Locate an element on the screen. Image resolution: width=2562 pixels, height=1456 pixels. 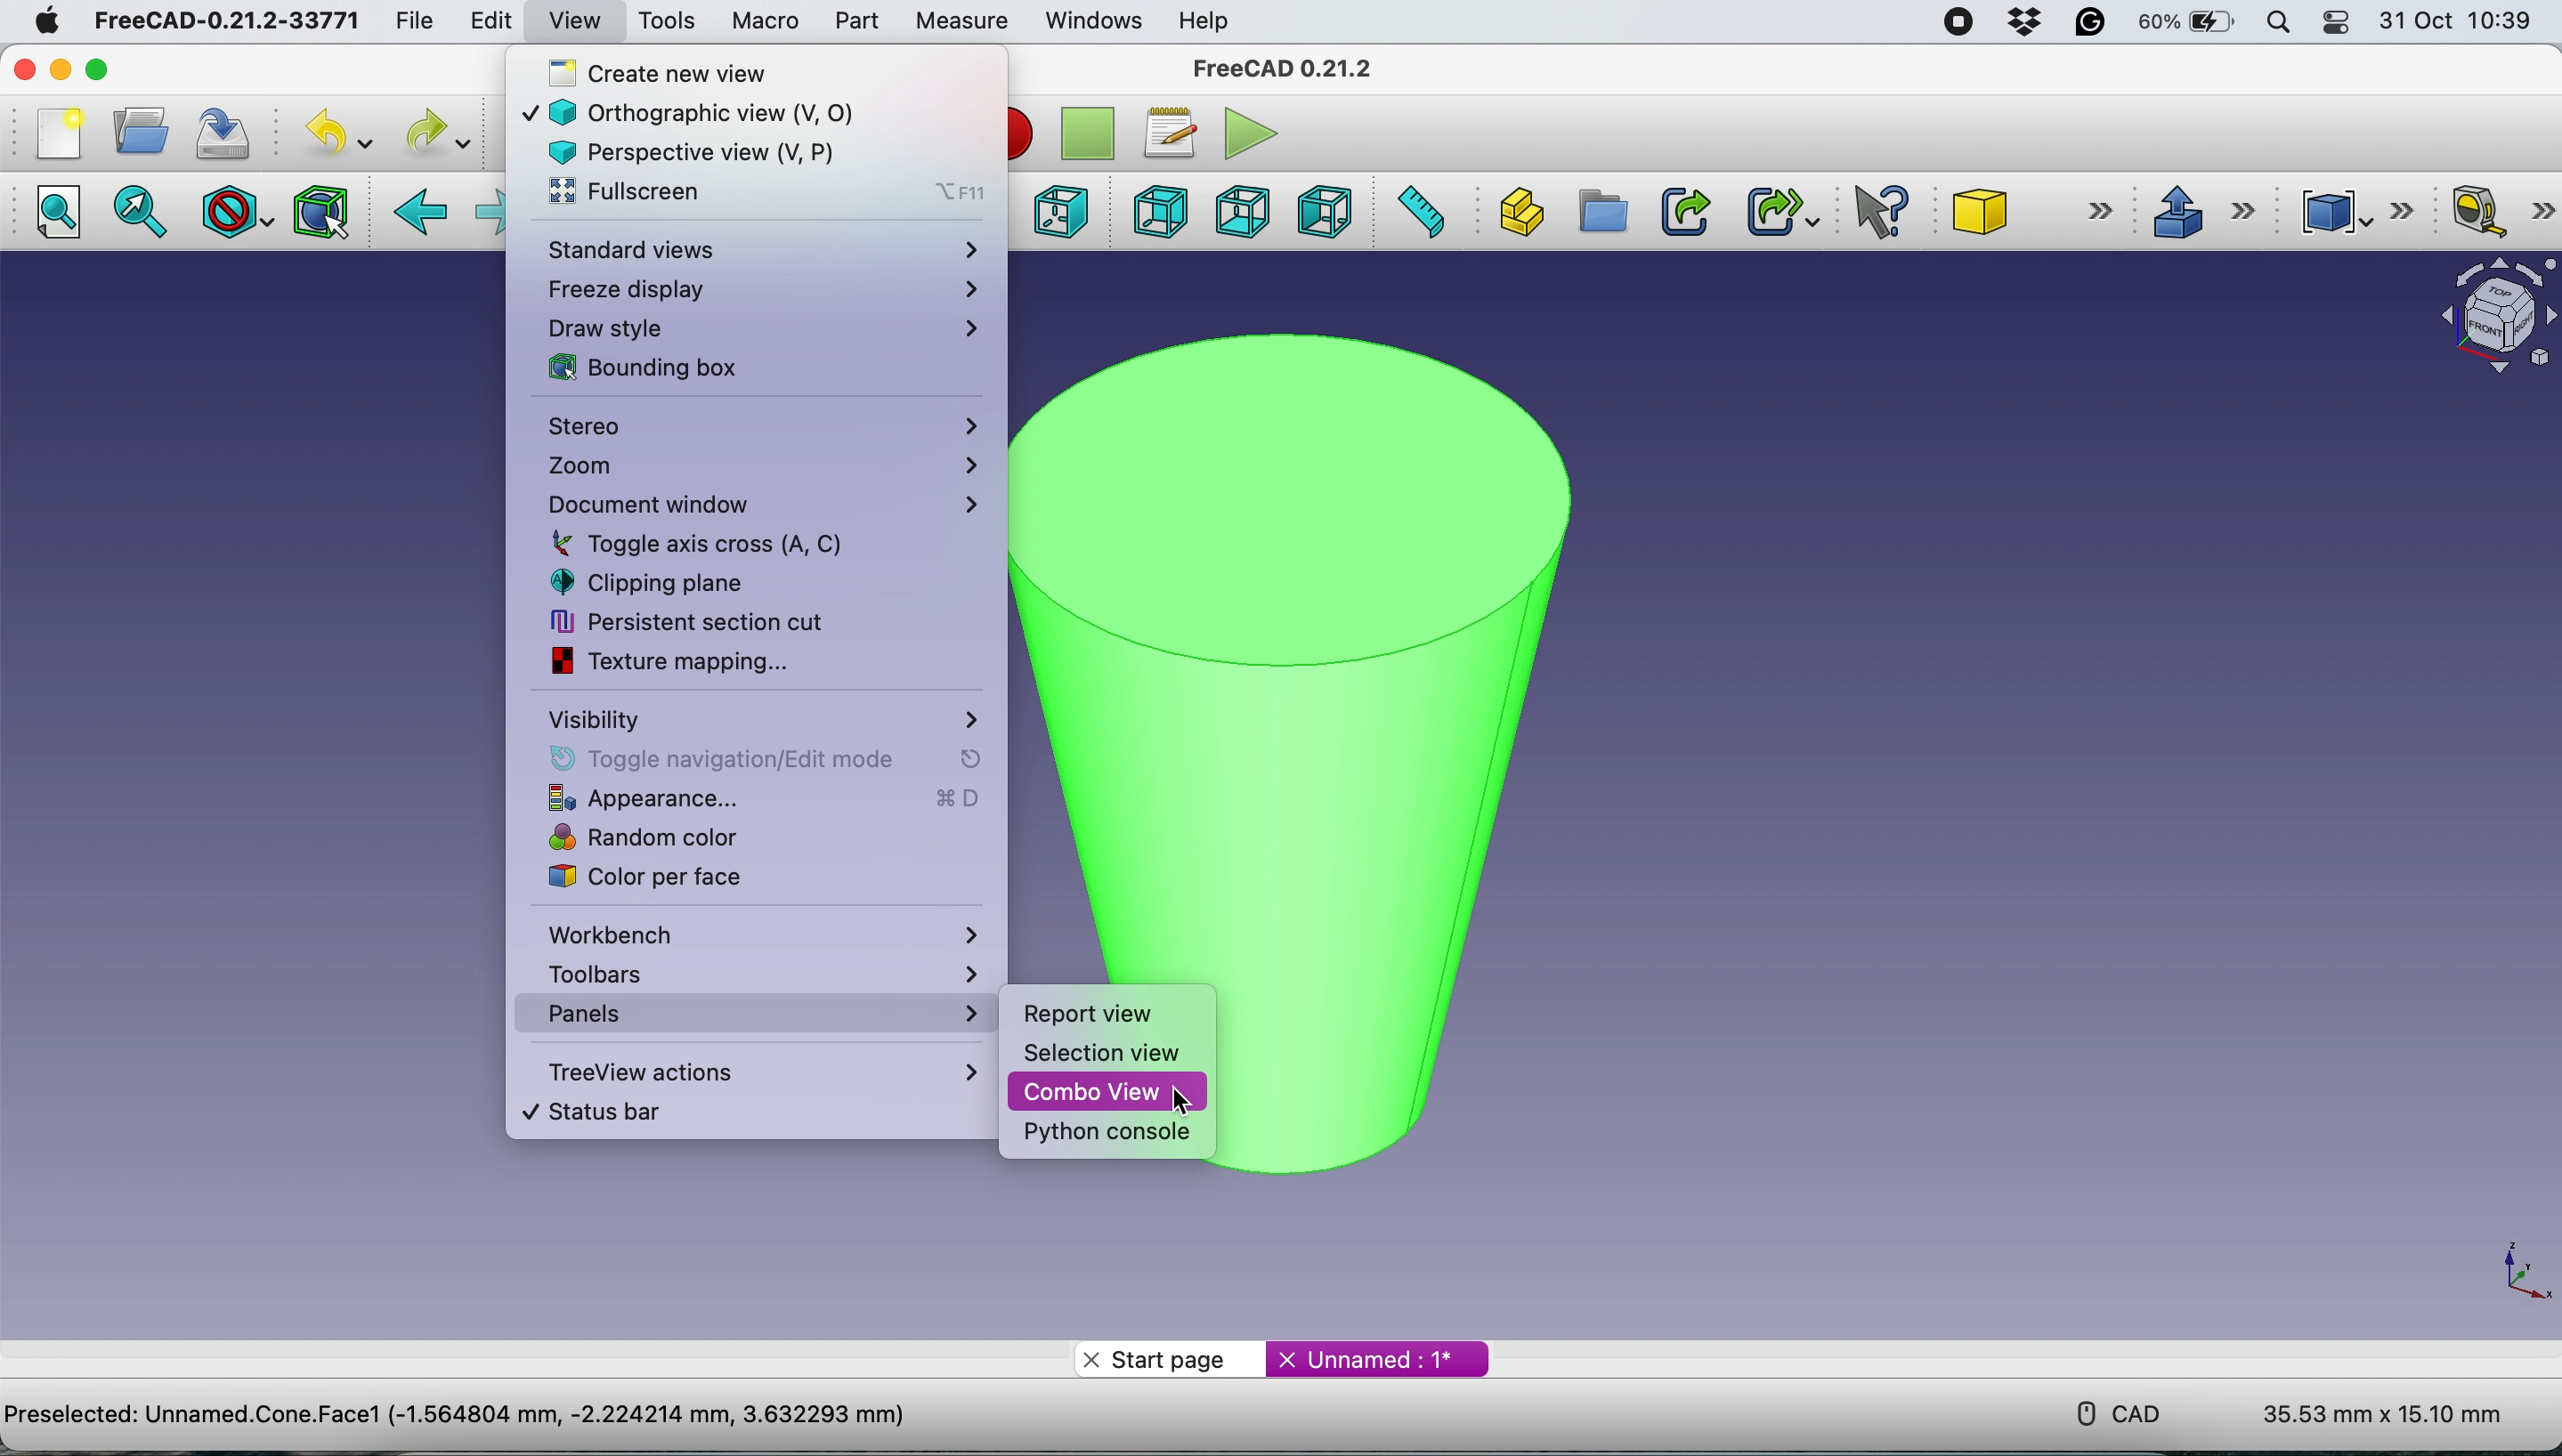
left is located at coordinates (1328, 212).